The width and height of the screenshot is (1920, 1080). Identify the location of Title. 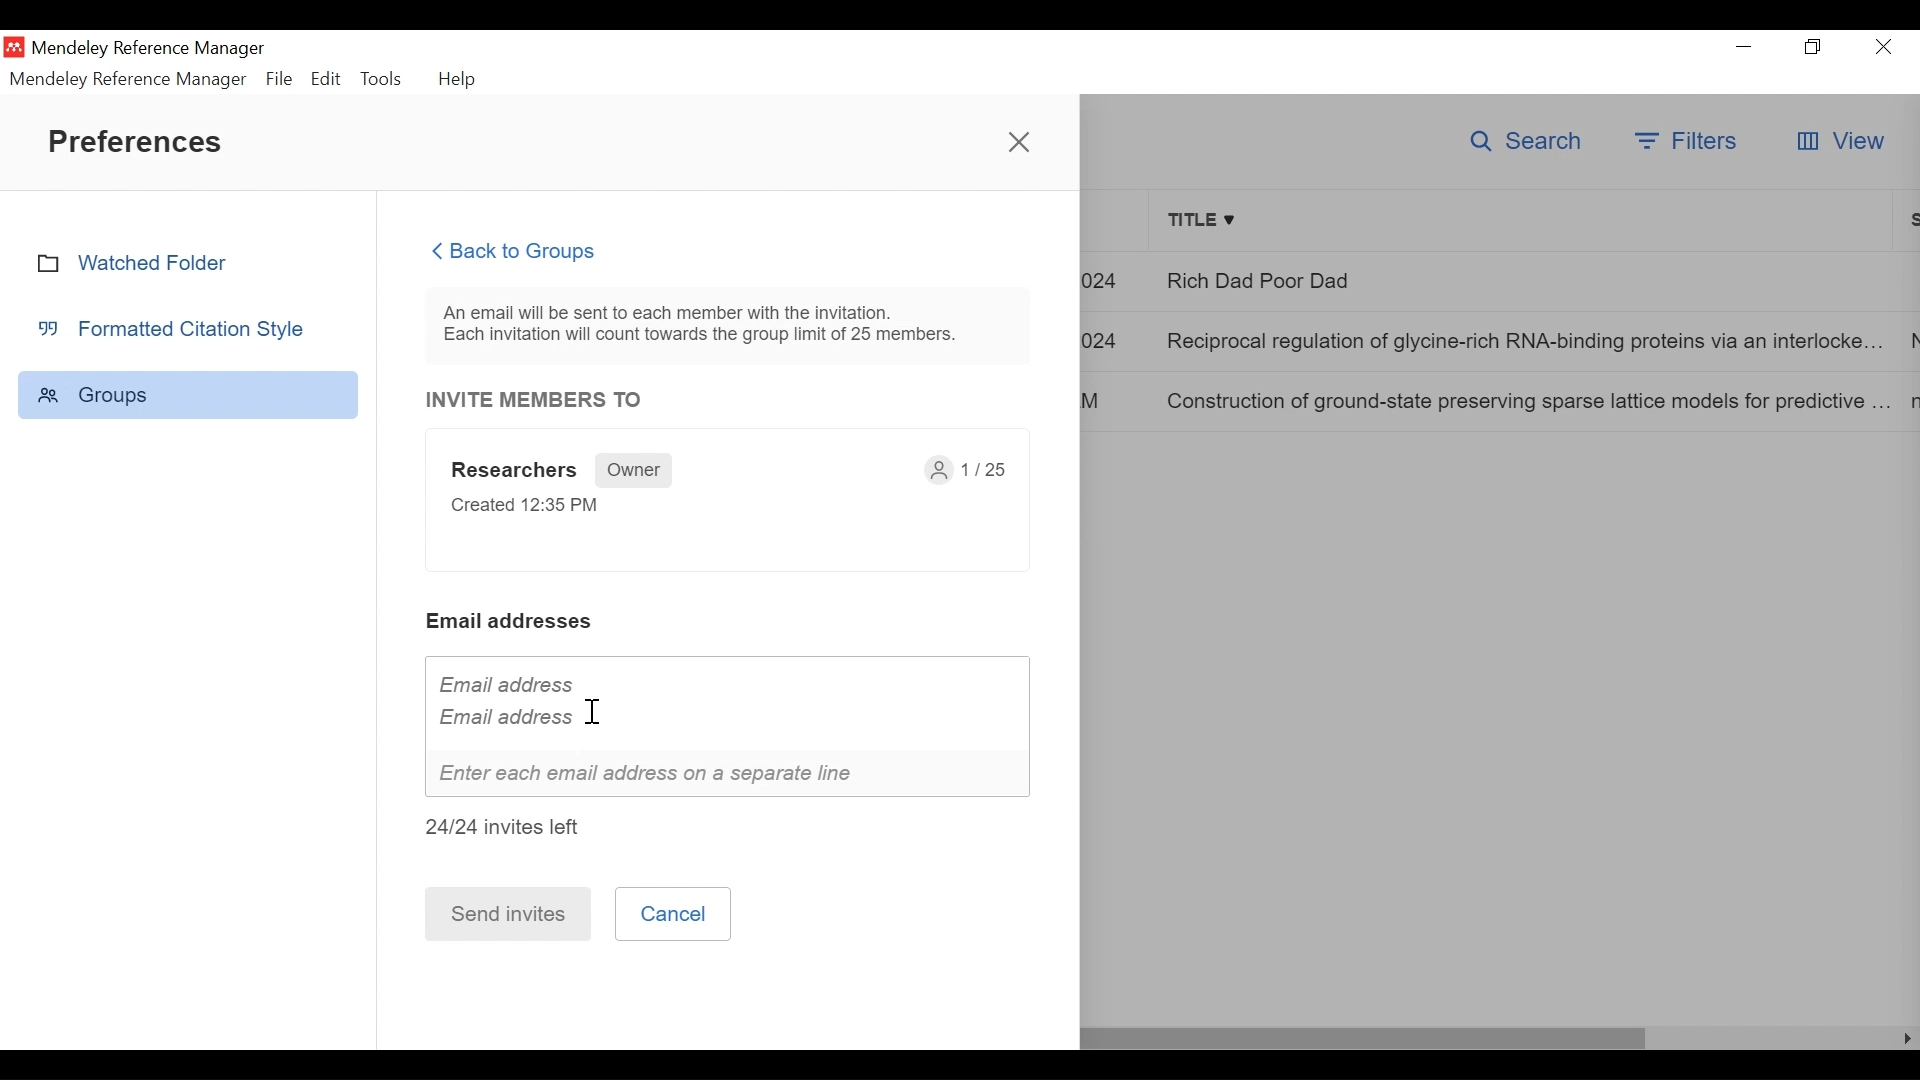
(1525, 222).